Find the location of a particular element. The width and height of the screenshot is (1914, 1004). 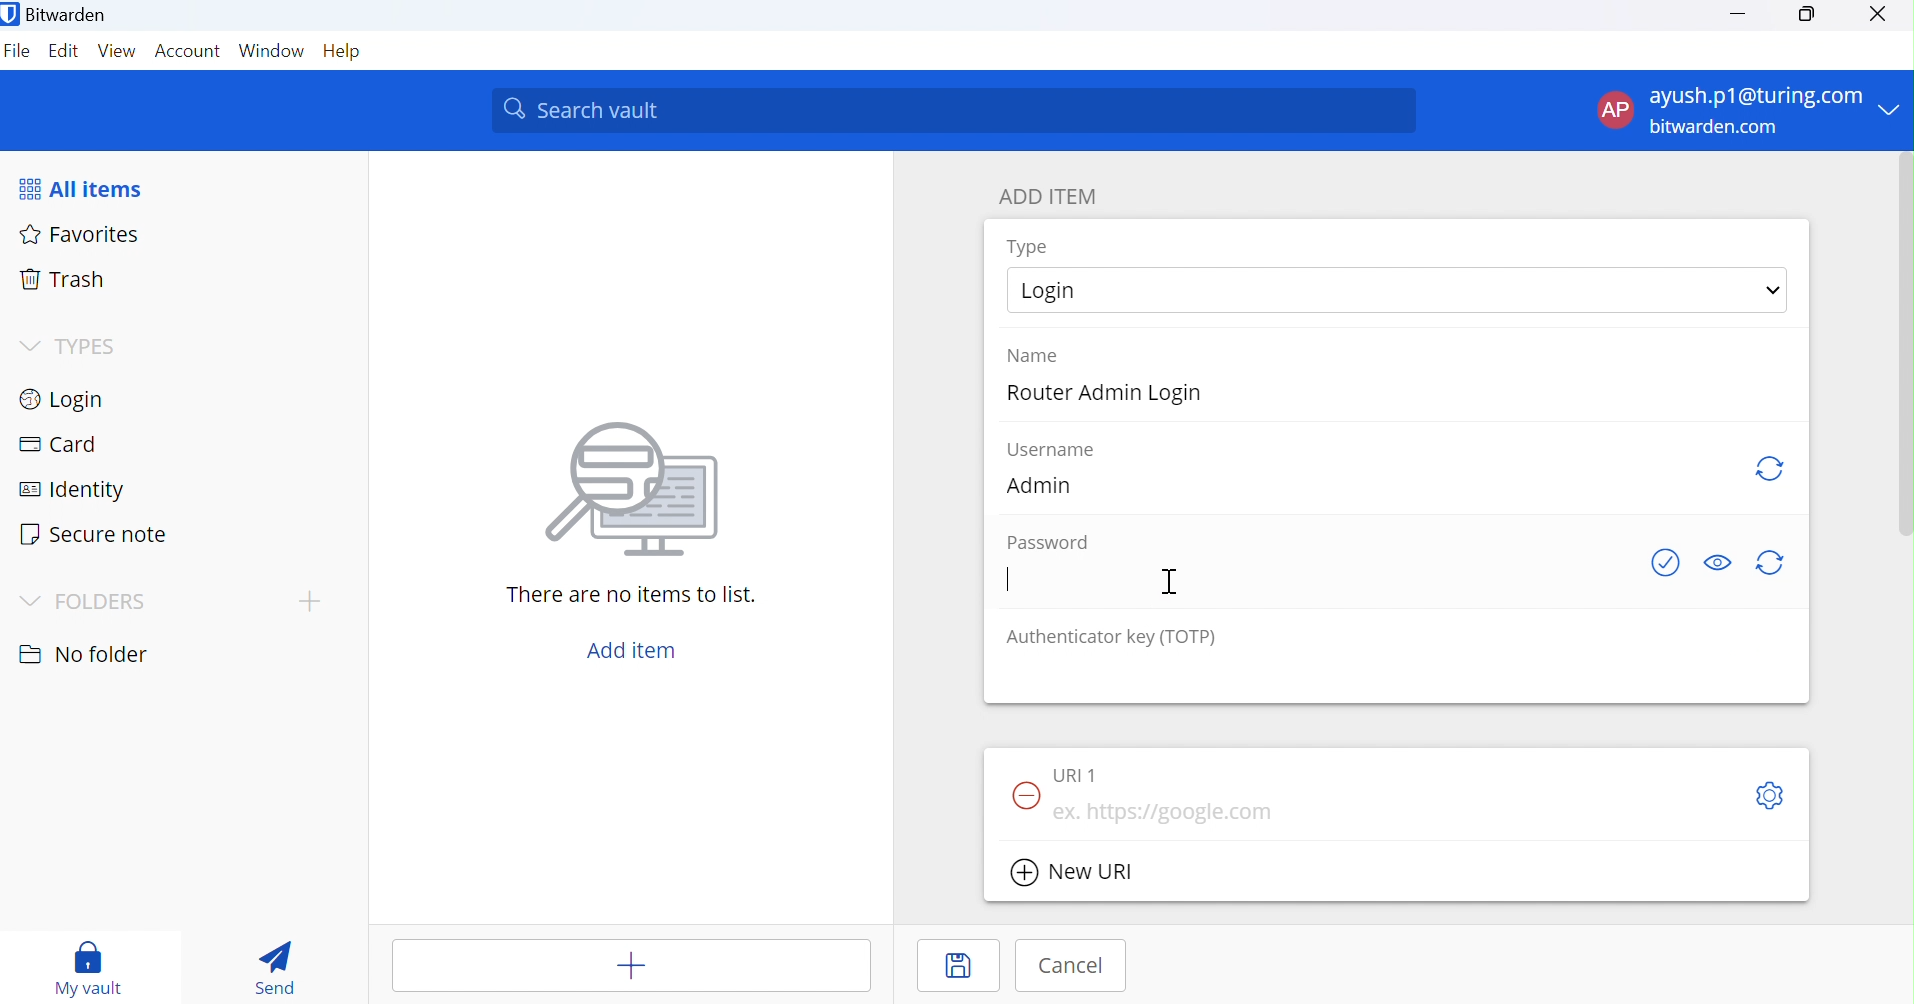

Check if password has been exposed is located at coordinates (1657, 564).